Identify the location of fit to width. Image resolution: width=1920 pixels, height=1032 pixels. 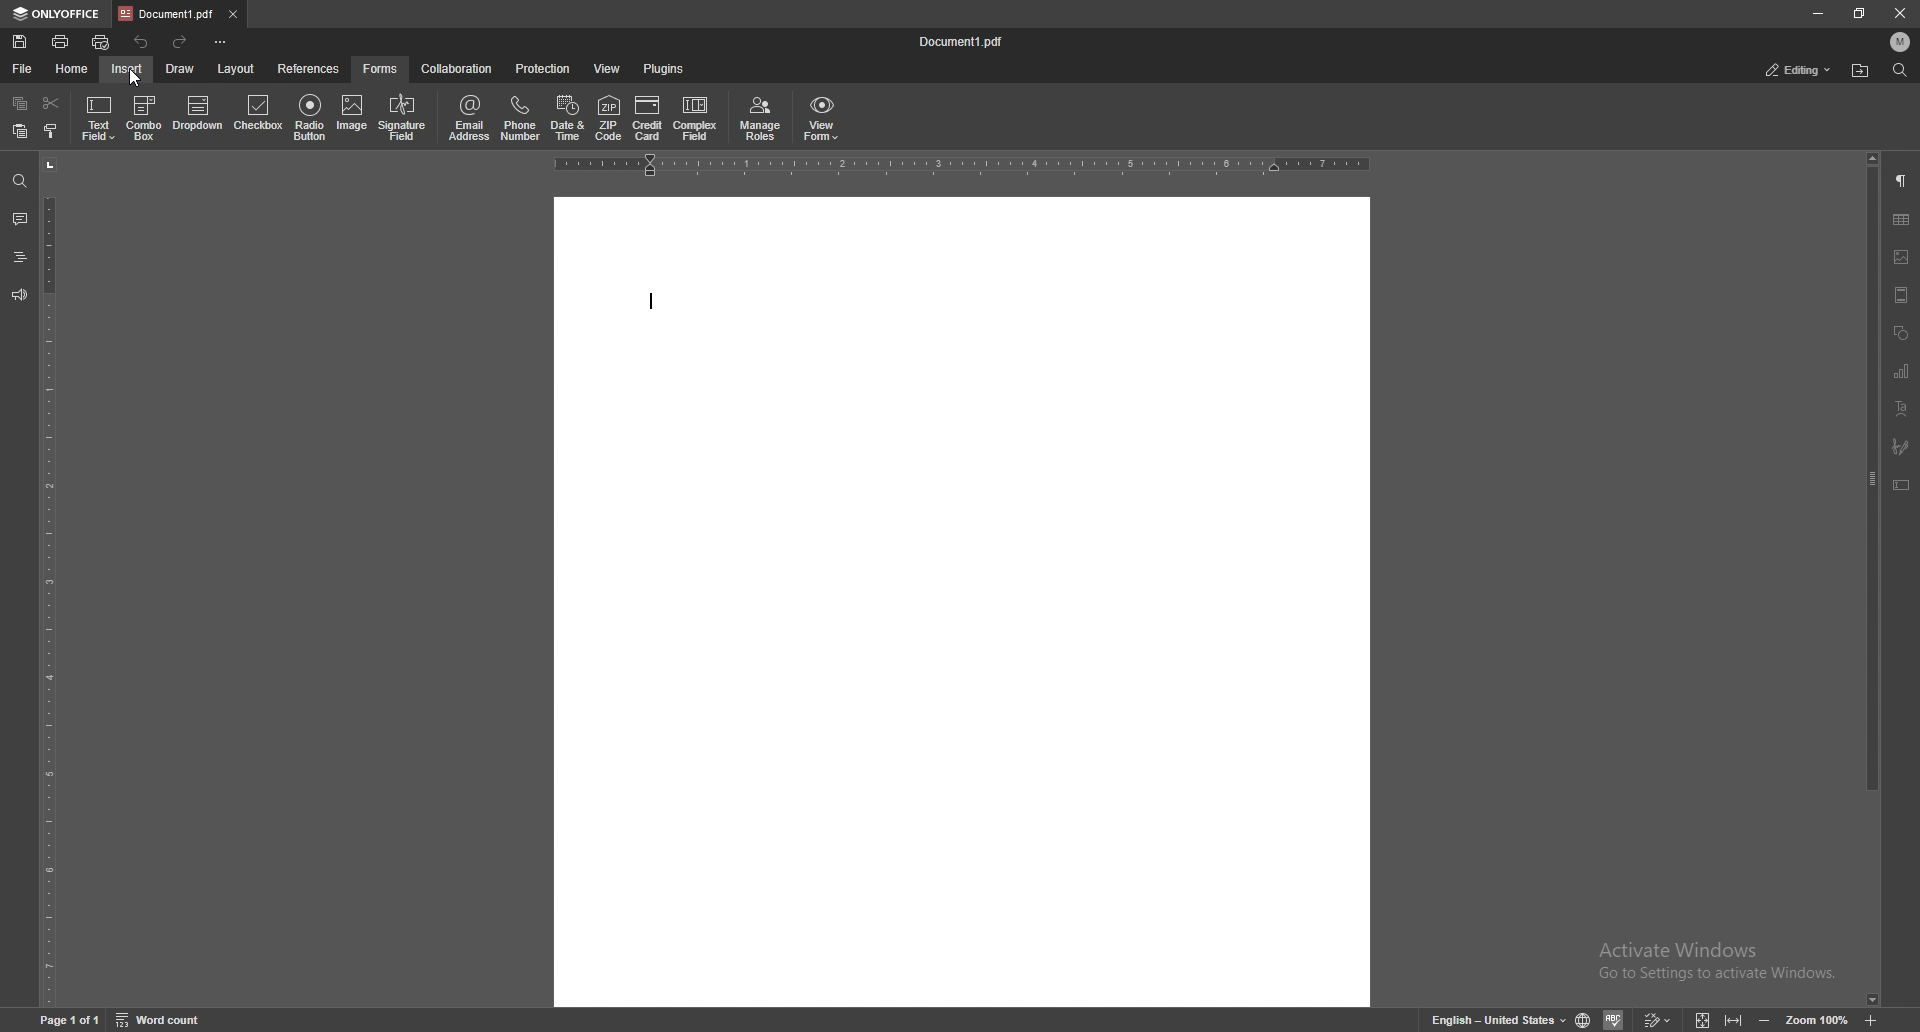
(1734, 1021).